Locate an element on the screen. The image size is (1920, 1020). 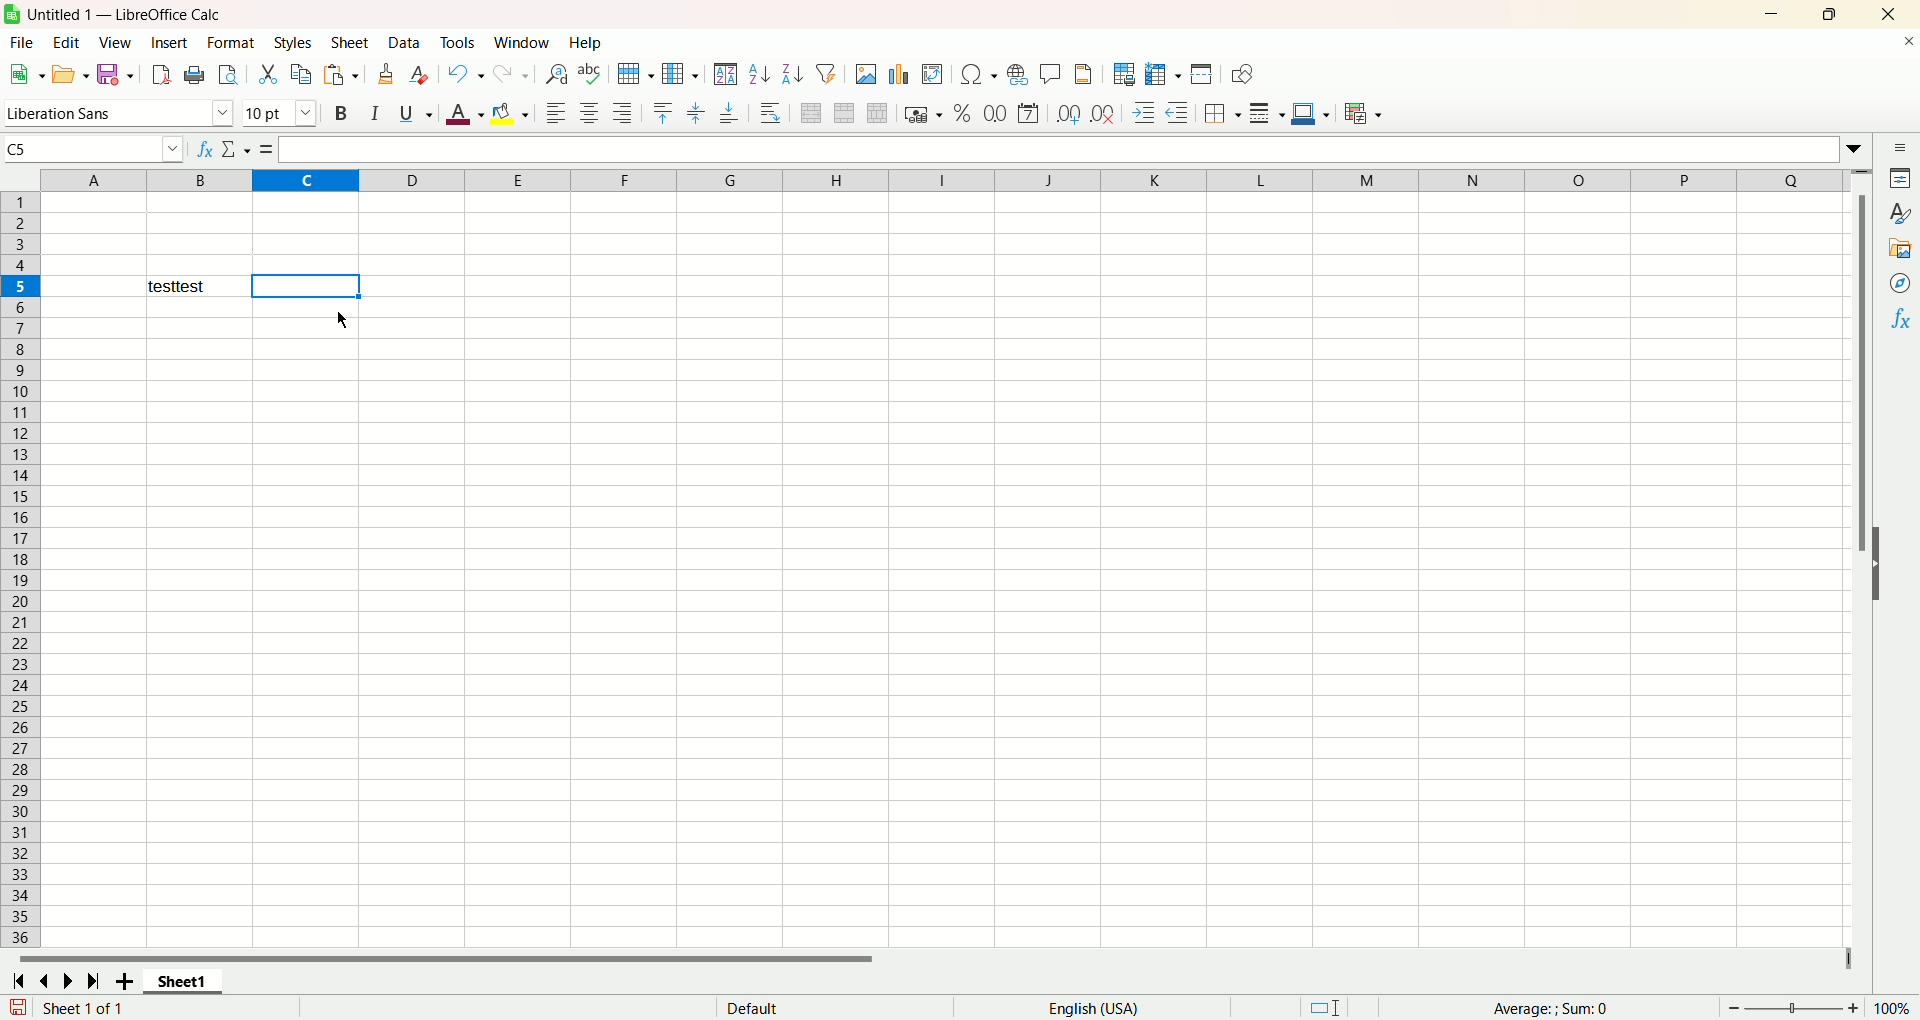
format as number is located at coordinates (996, 112).